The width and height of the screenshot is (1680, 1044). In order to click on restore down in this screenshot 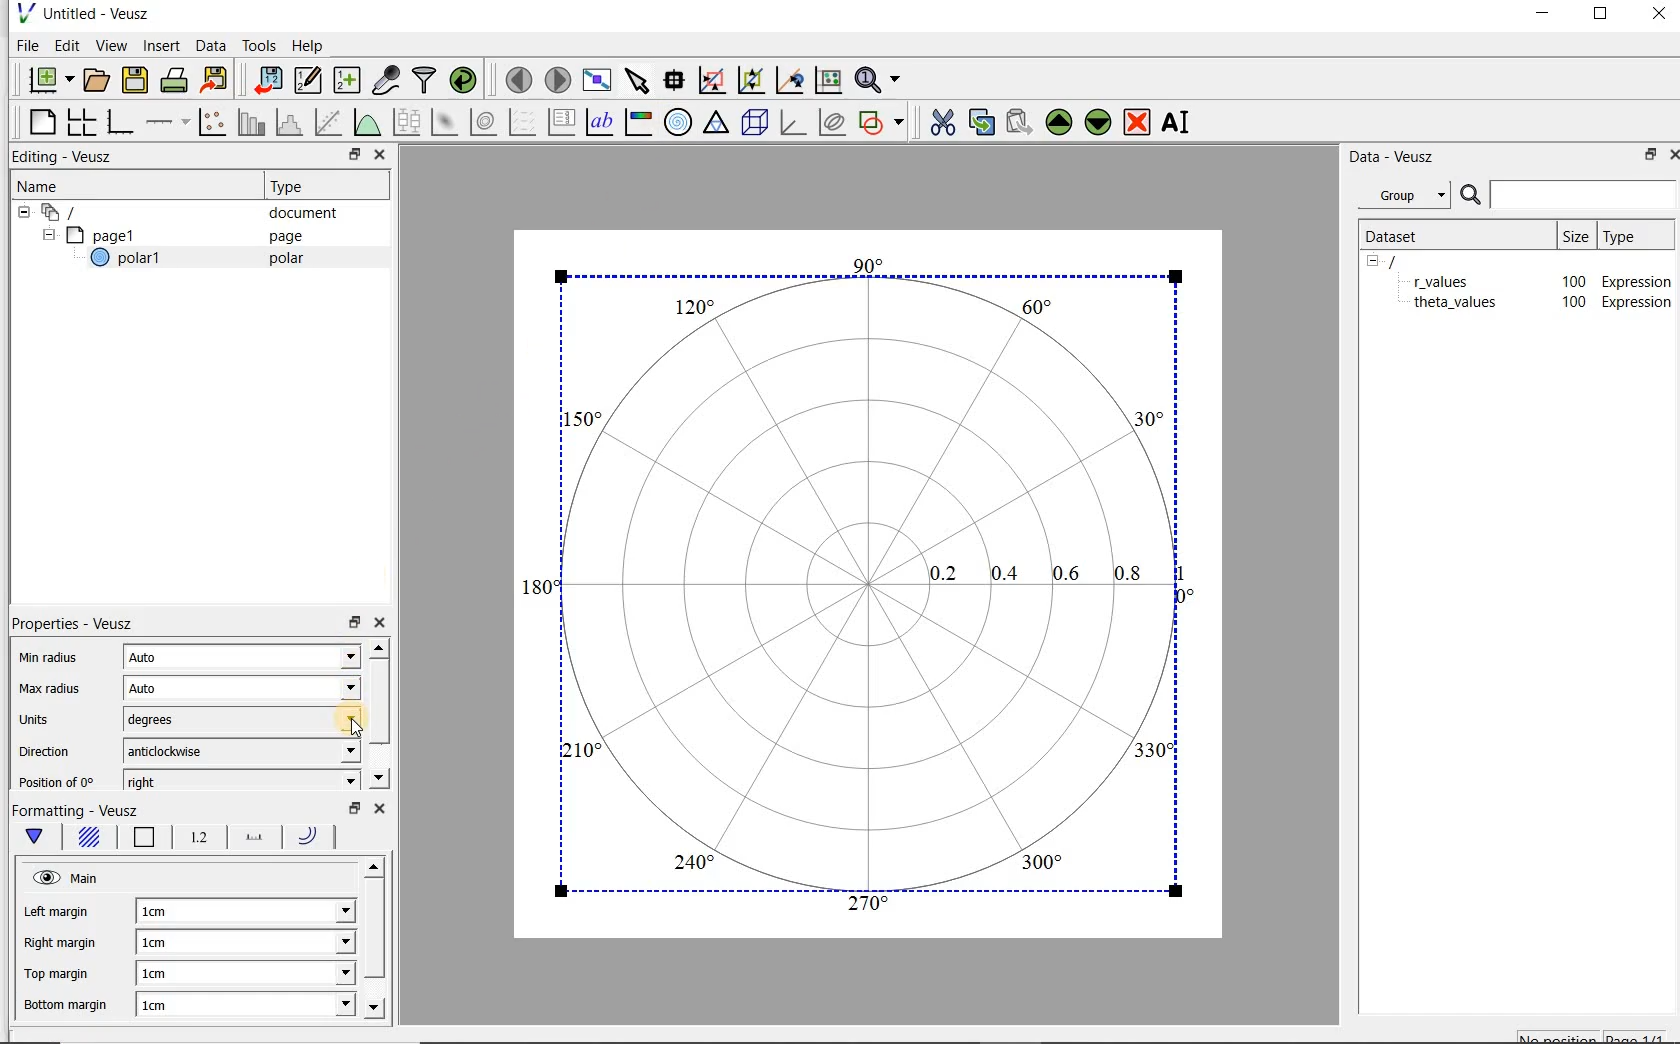, I will do `click(1645, 158)`.